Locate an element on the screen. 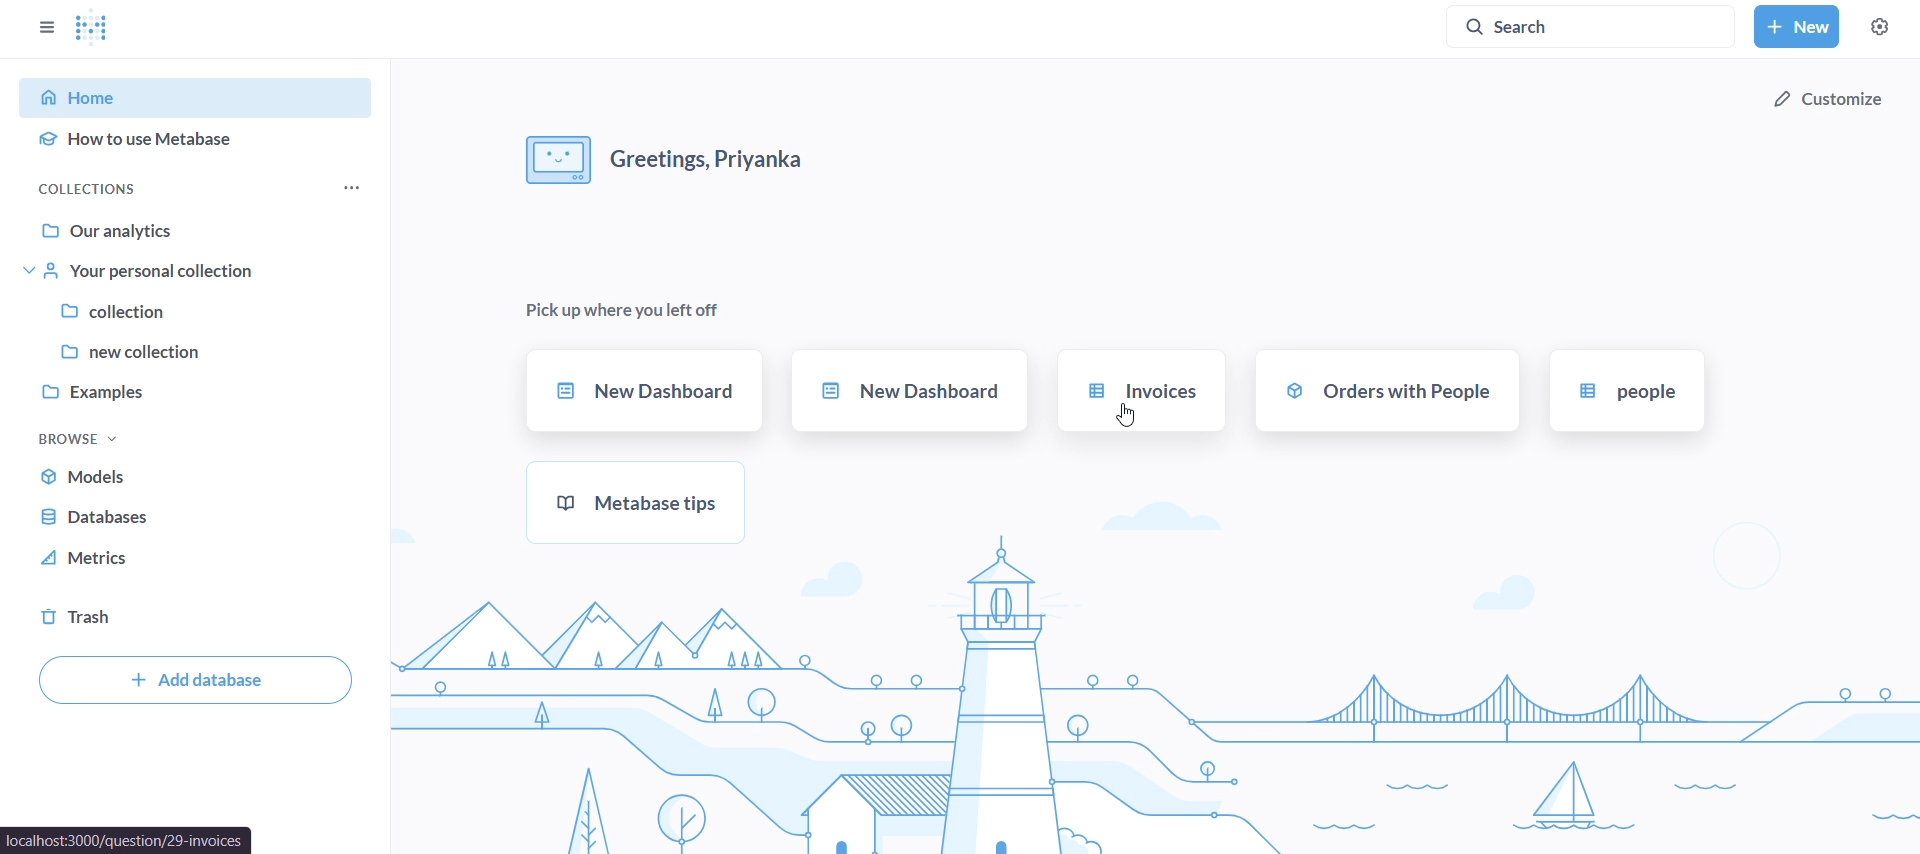 This screenshot has height=854, width=1920. greetings,Priyanka is located at coordinates (667, 157).